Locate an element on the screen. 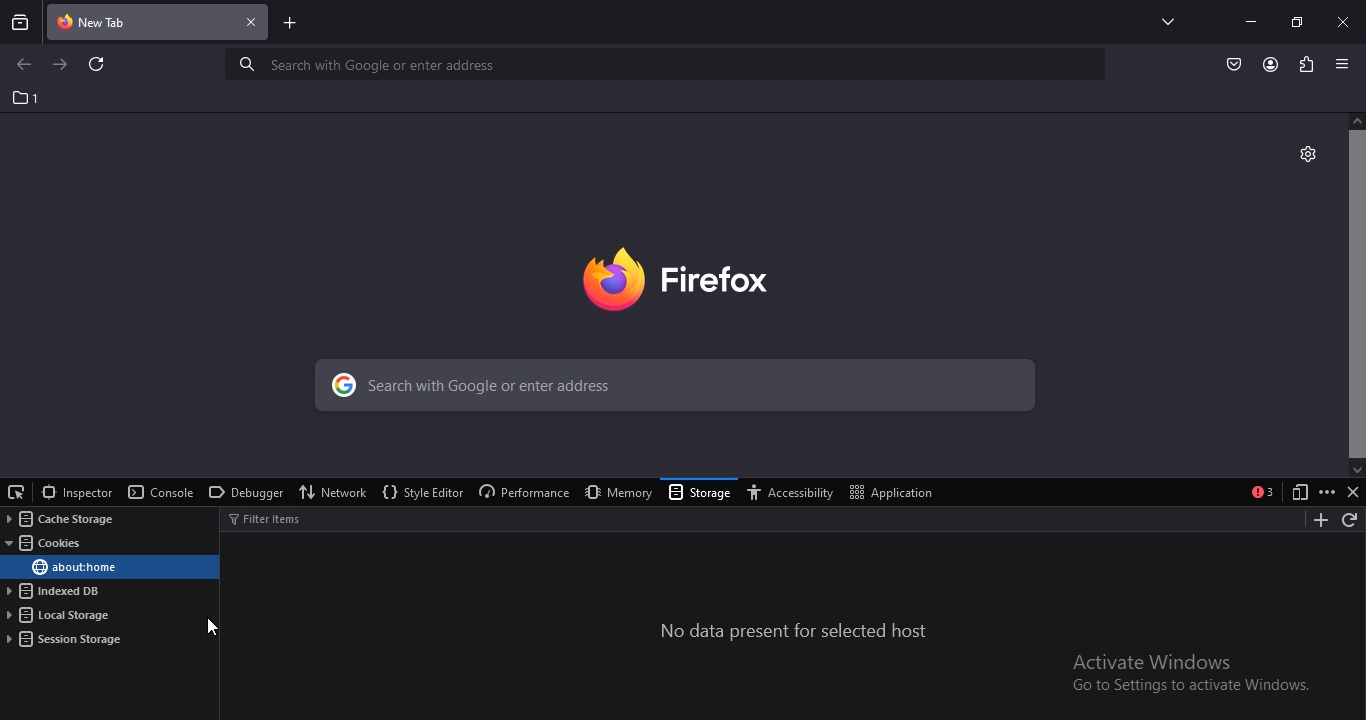  search is located at coordinates (668, 64).